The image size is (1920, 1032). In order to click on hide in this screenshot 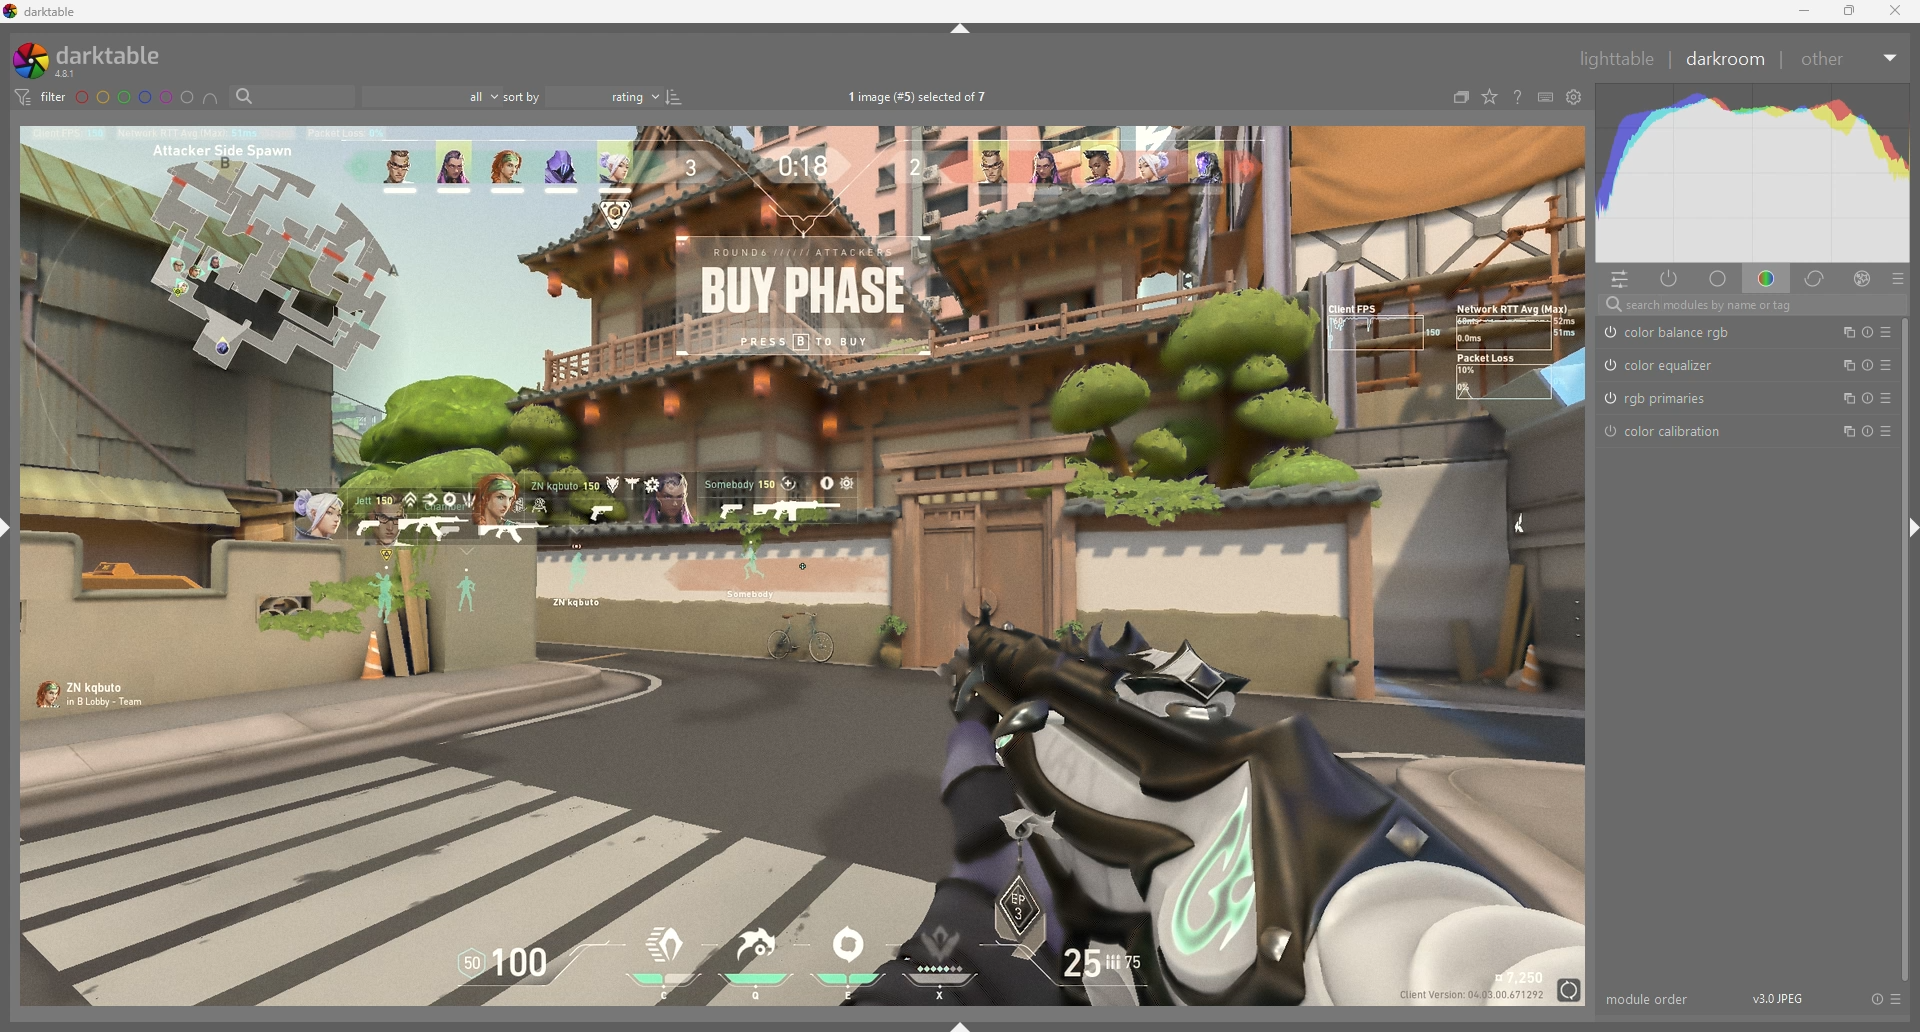, I will do `click(961, 29)`.